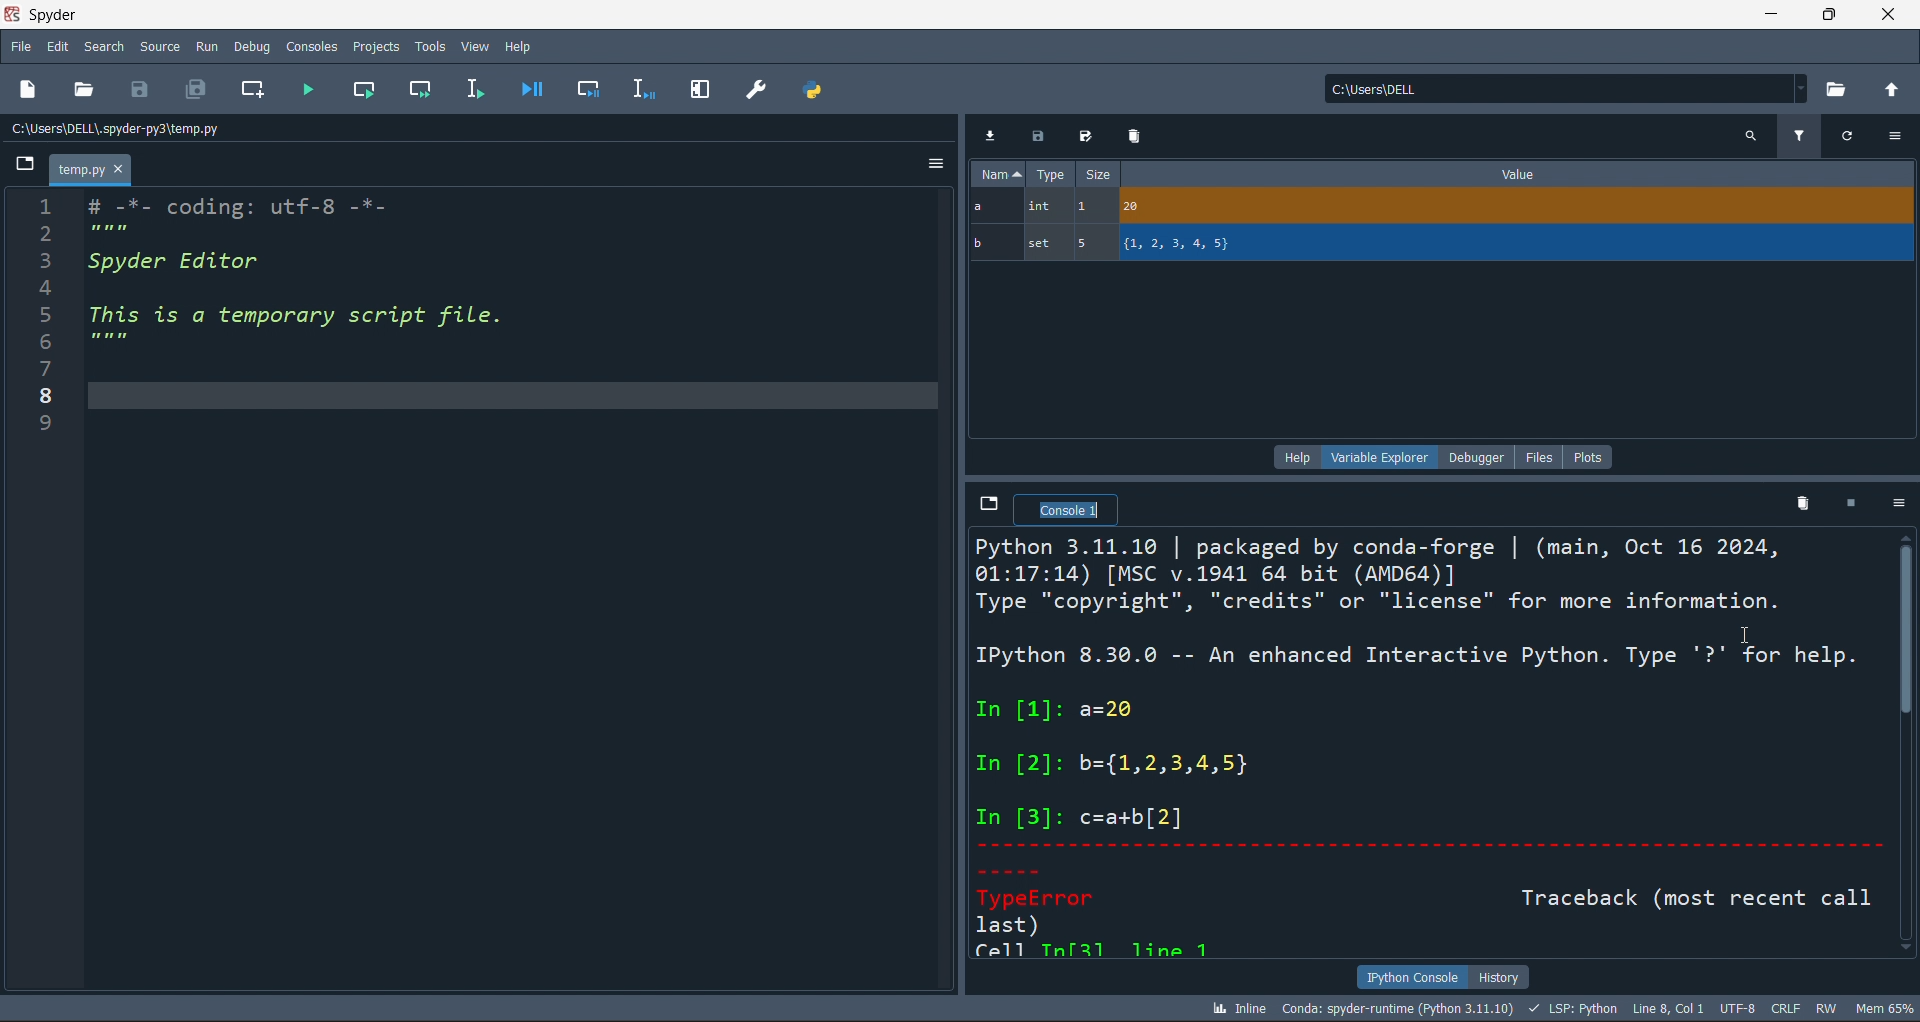  Describe the element at coordinates (1235, 1007) in the screenshot. I see `INLINE` at that location.